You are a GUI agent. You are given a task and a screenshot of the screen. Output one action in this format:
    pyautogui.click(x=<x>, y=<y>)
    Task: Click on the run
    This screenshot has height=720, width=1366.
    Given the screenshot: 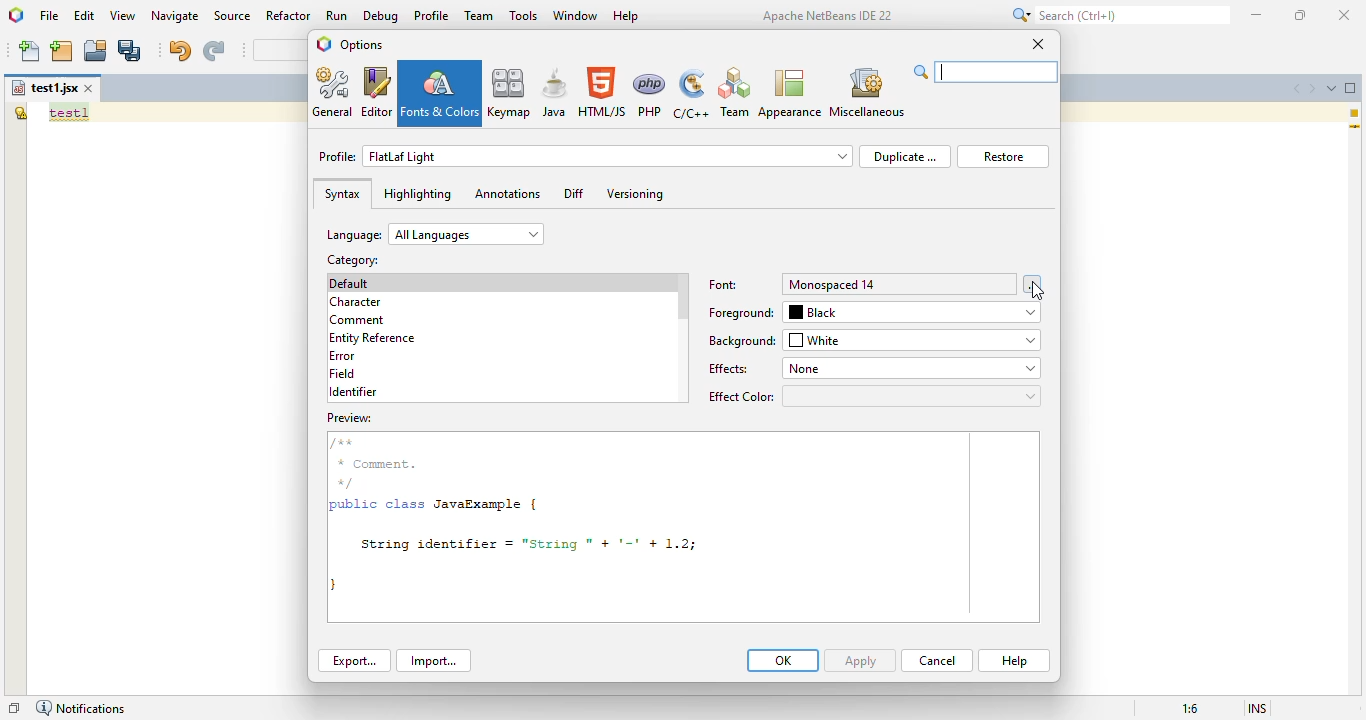 What is the action you would take?
    pyautogui.click(x=337, y=16)
    